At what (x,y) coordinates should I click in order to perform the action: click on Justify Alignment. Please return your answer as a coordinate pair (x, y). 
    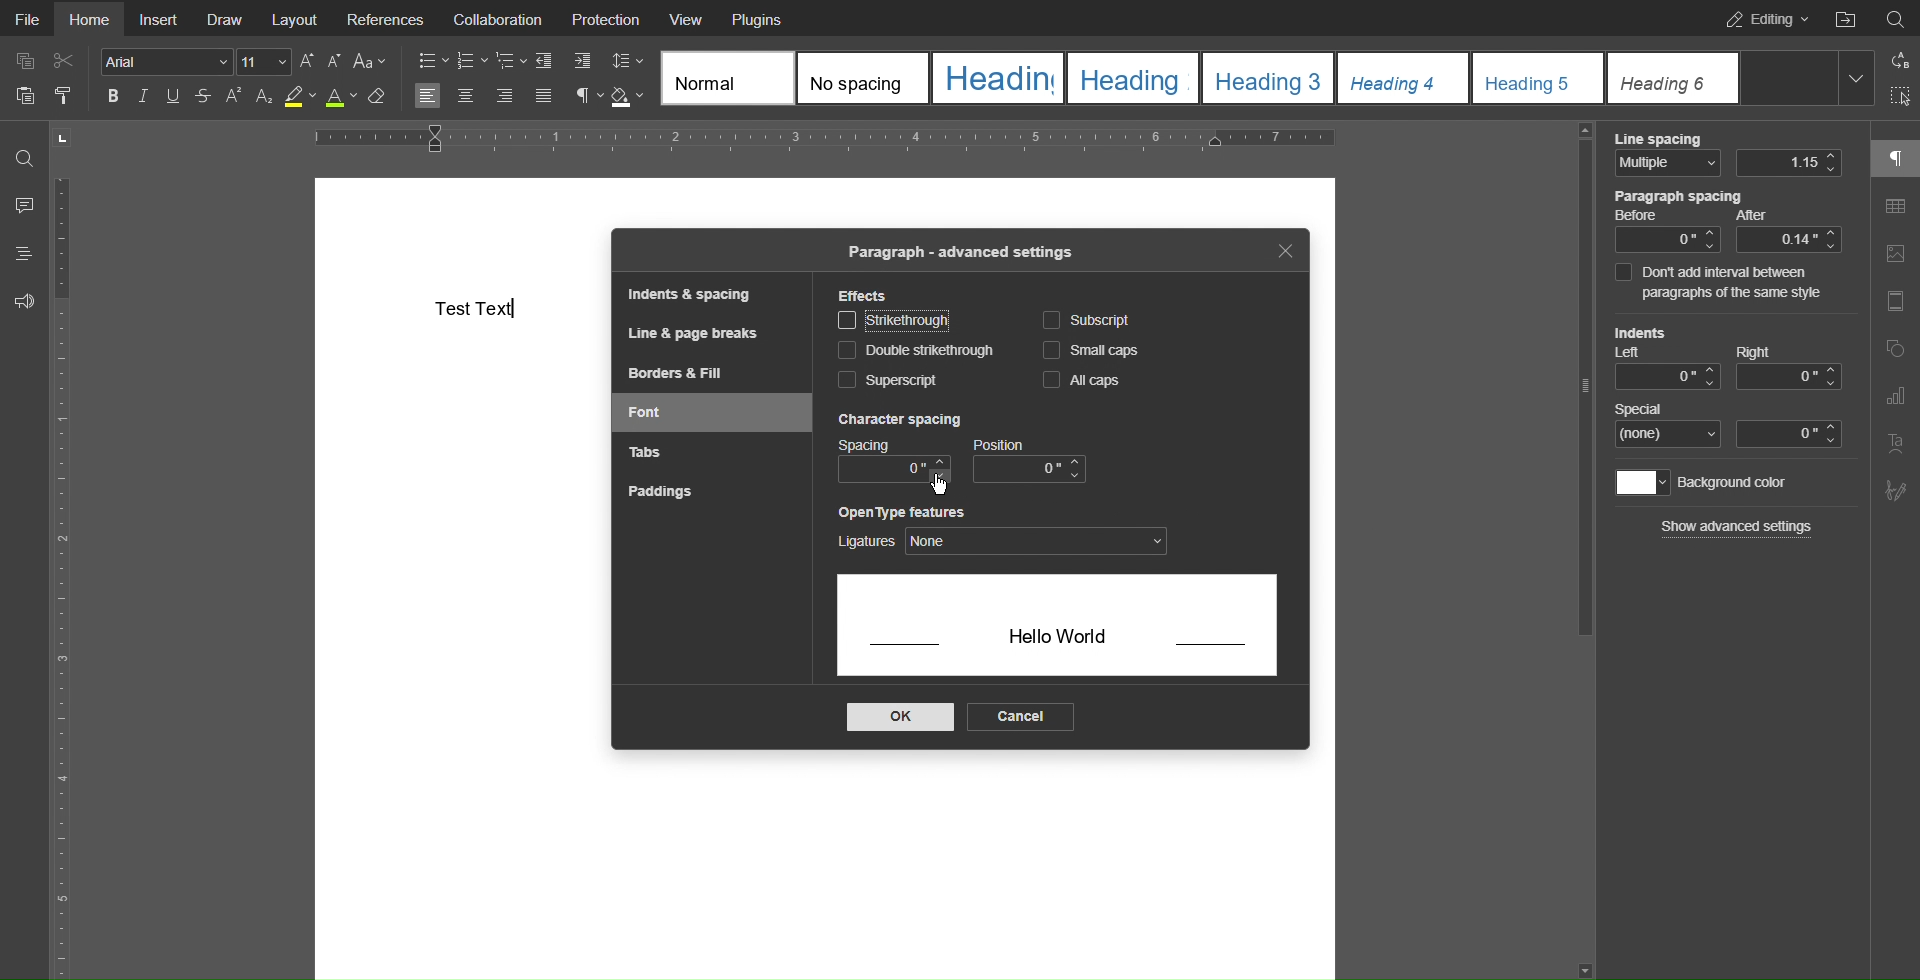
    Looking at the image, I should click on (542, 97).